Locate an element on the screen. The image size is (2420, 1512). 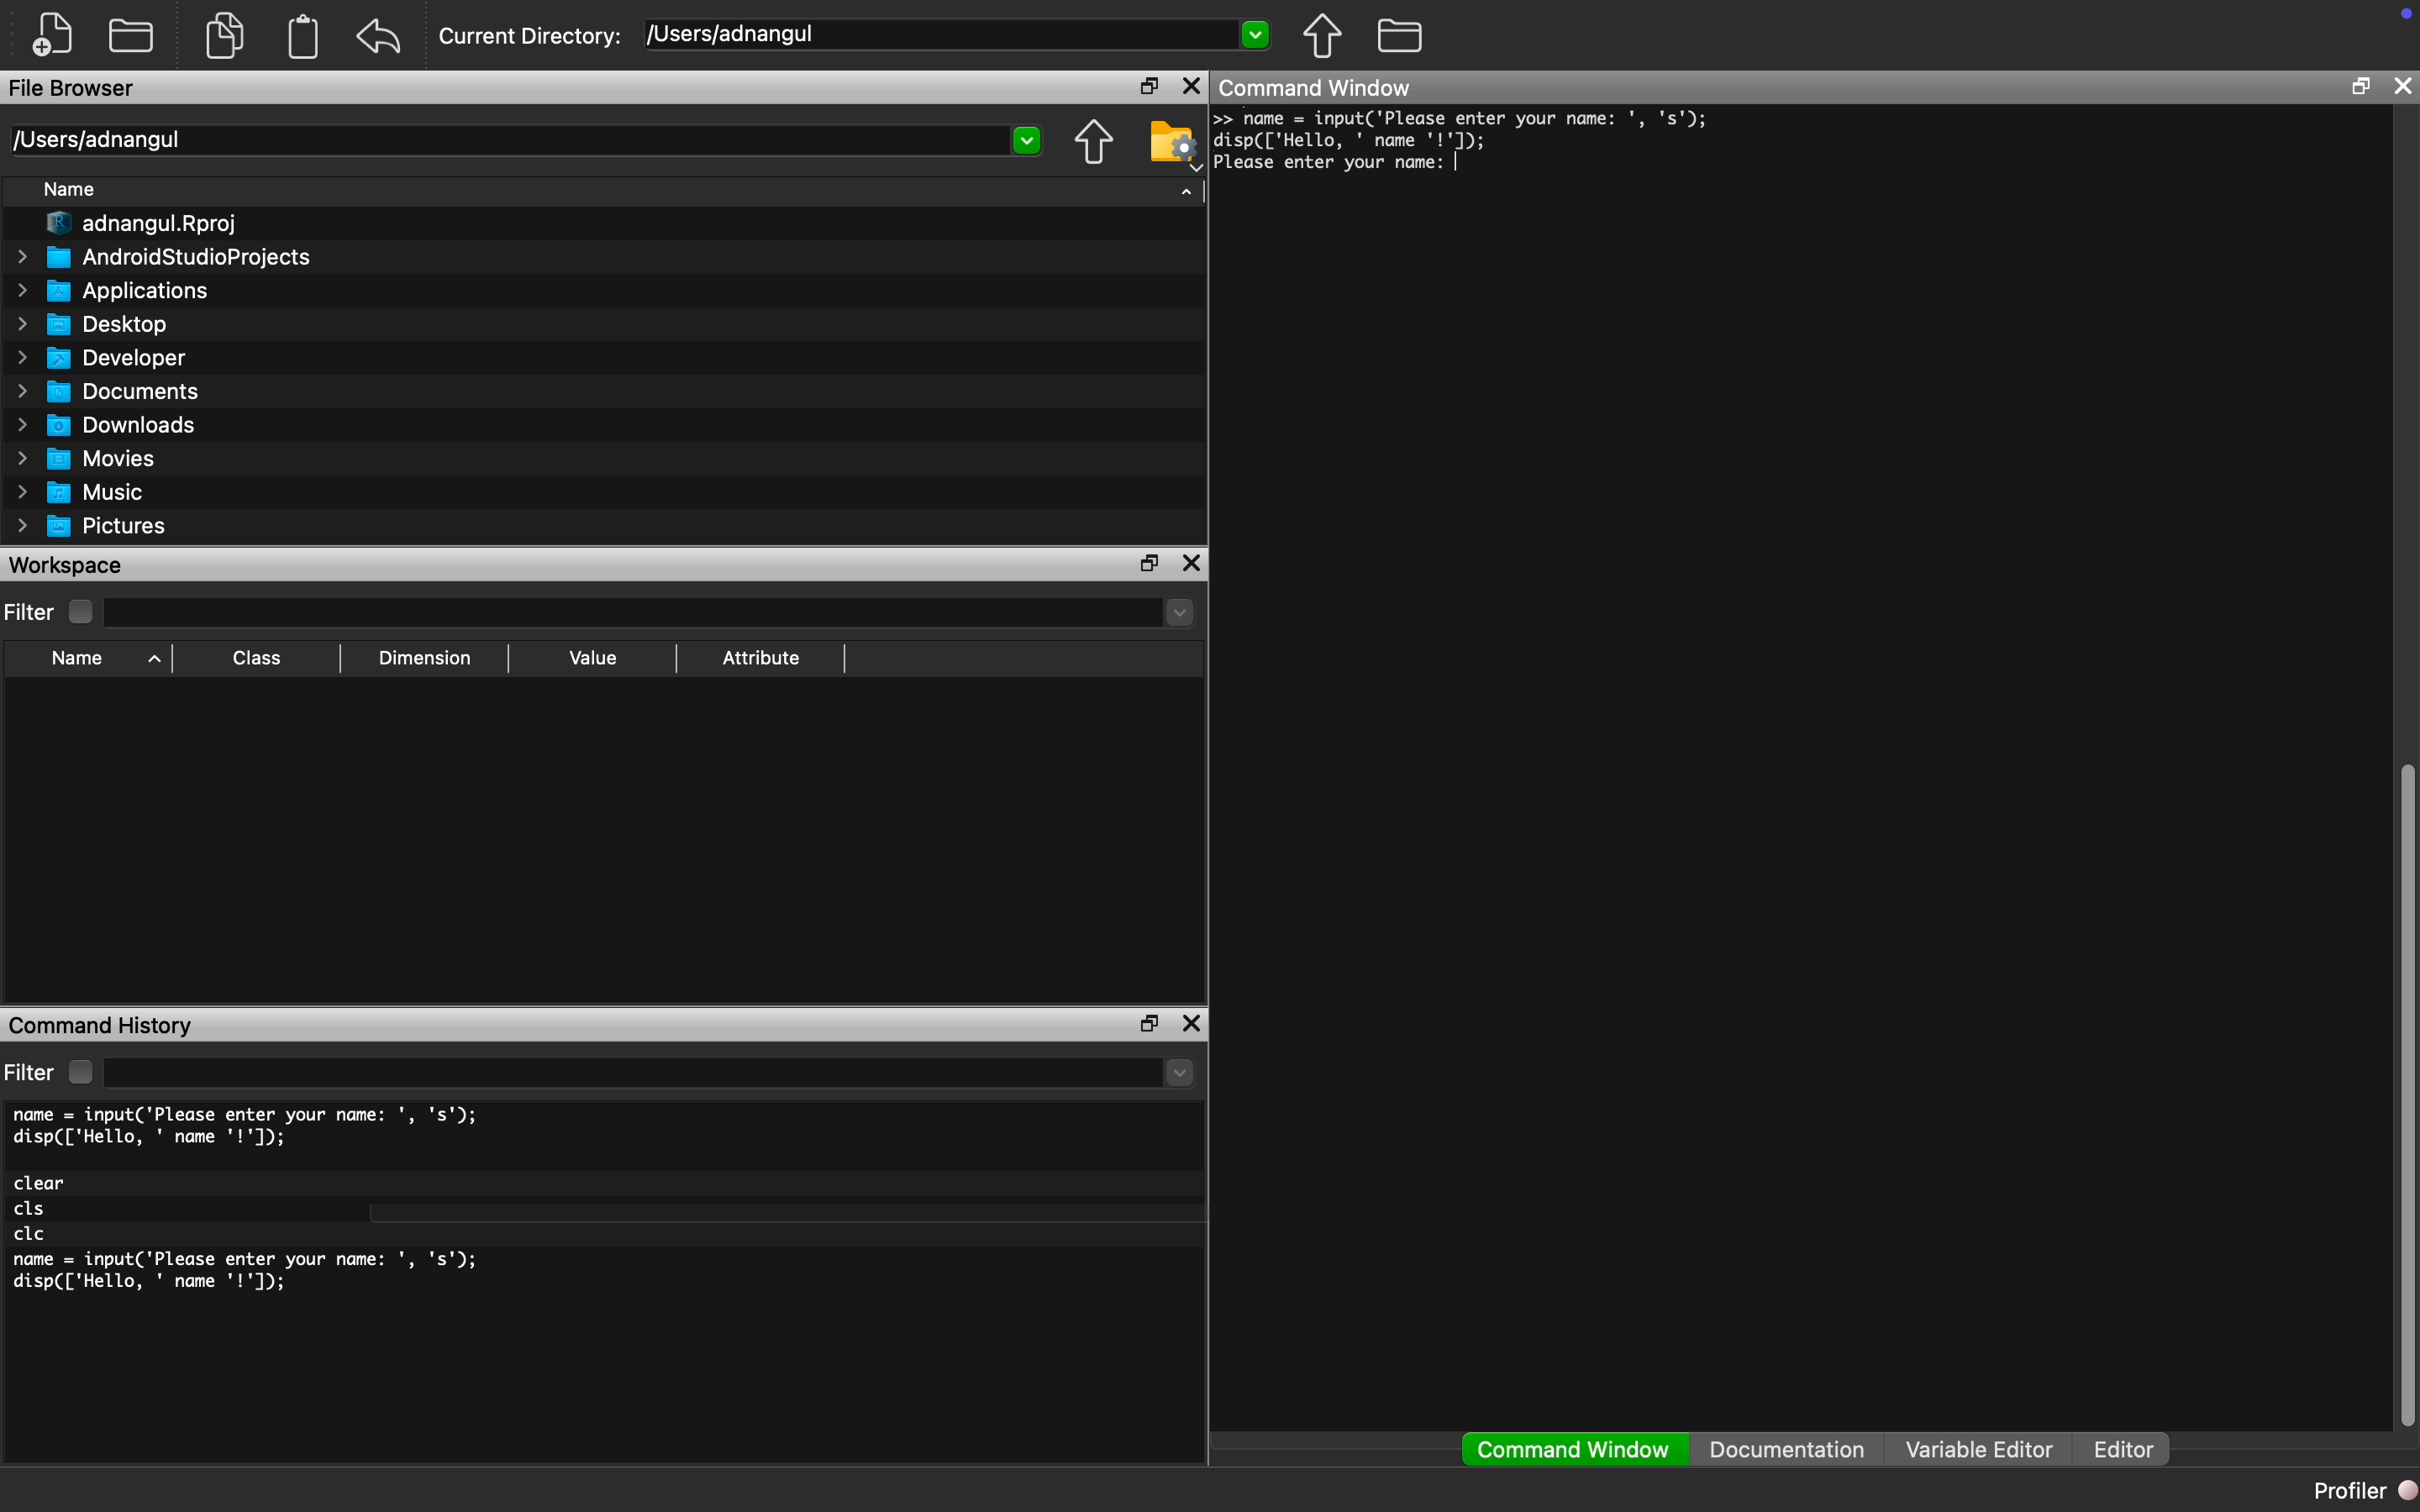
Name is located at coordinates (71, 188).